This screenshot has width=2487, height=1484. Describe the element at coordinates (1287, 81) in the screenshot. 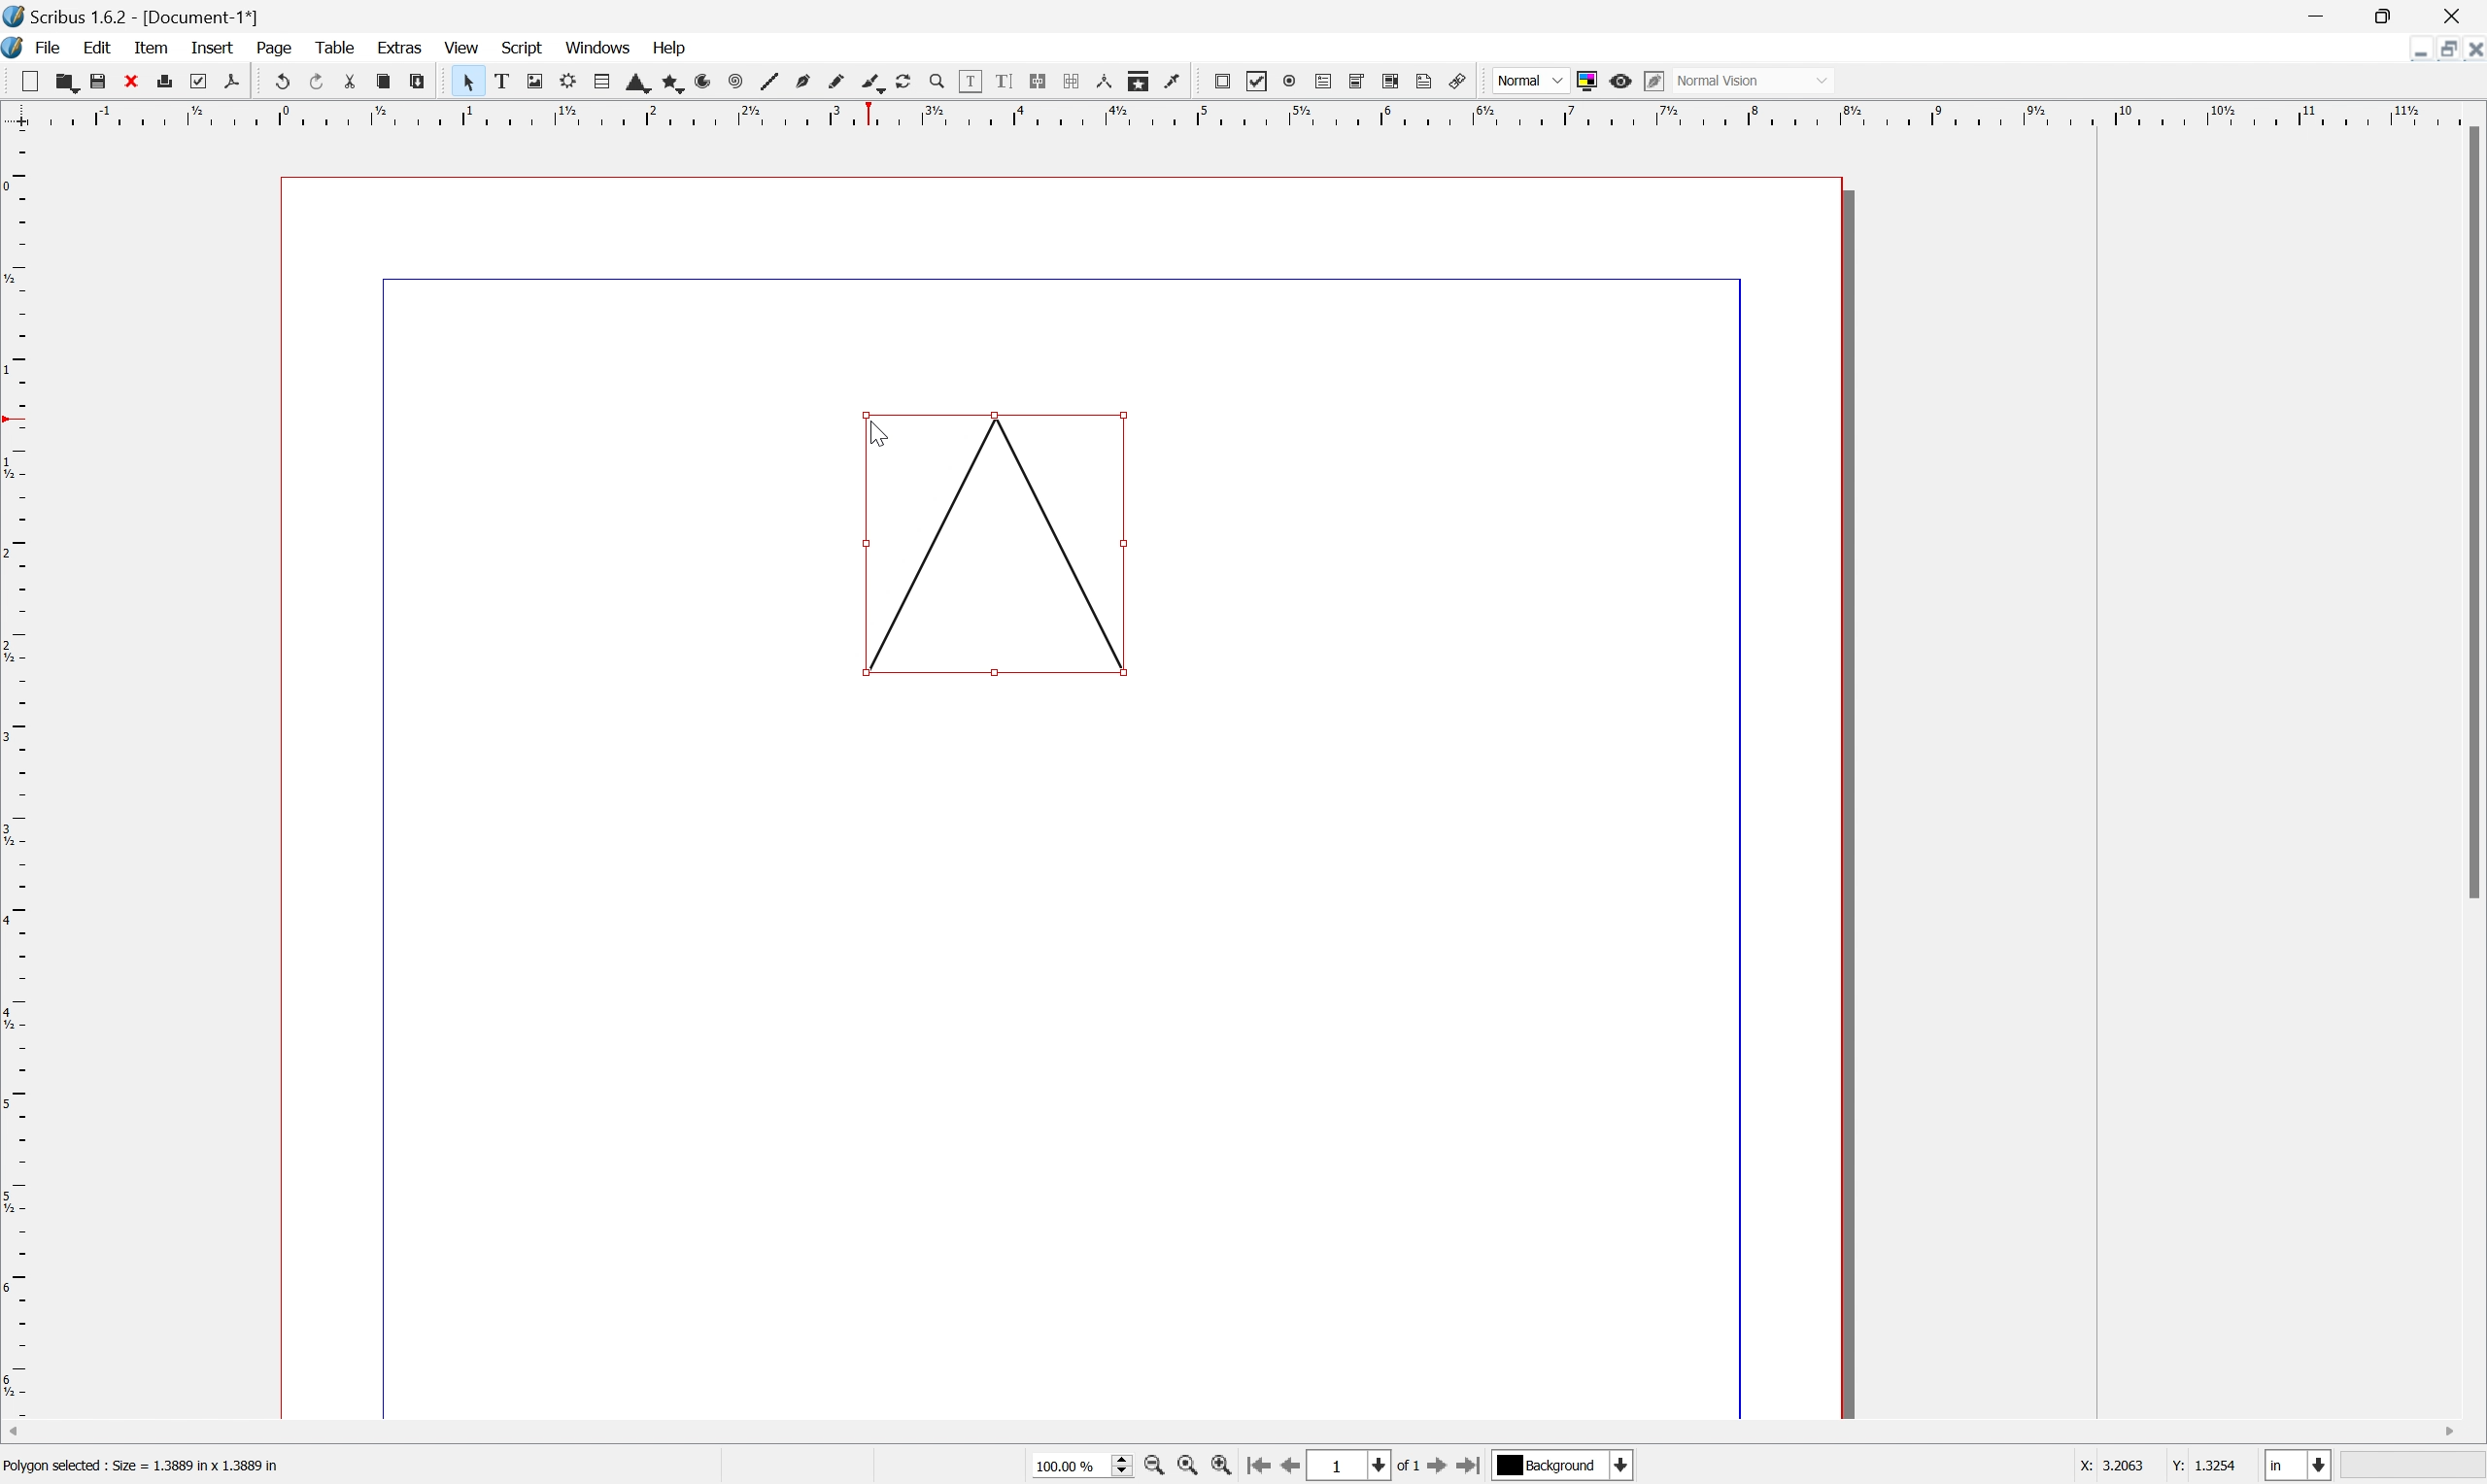

I see `PDF radio button` at that location.